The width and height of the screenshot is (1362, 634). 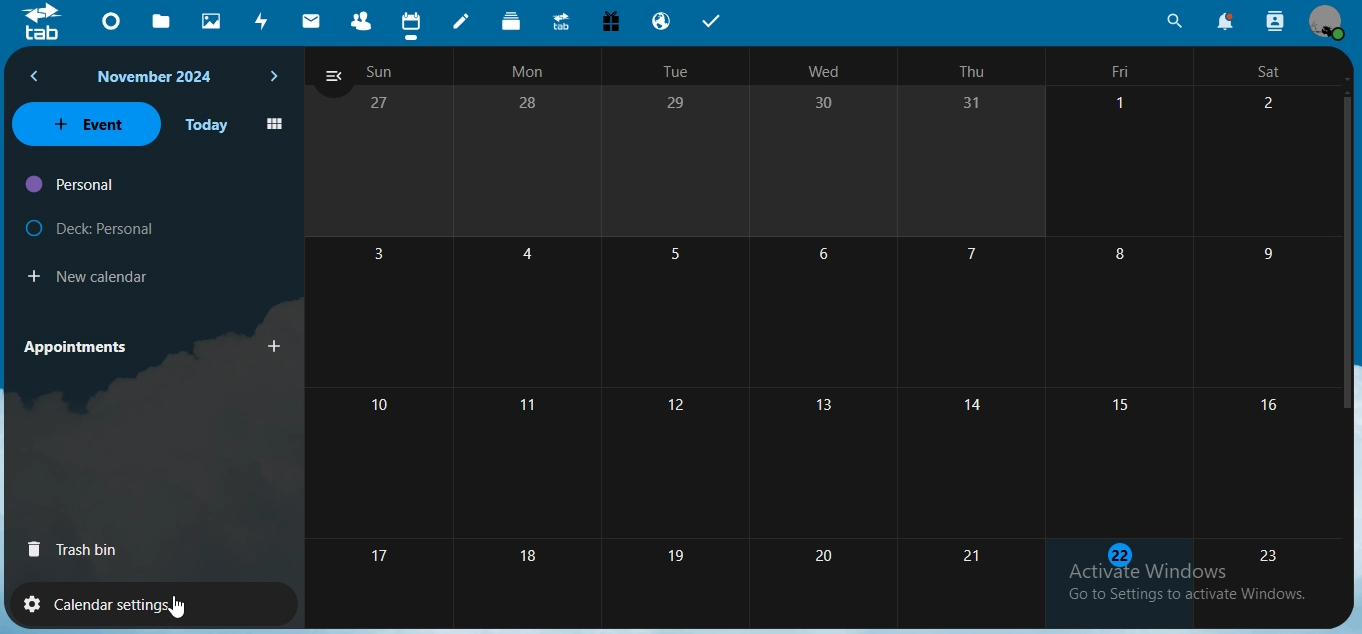 What do you see at coordinates (94, 224) in the screenshot?
I see `deck personal` at bounding box center [94, 224].